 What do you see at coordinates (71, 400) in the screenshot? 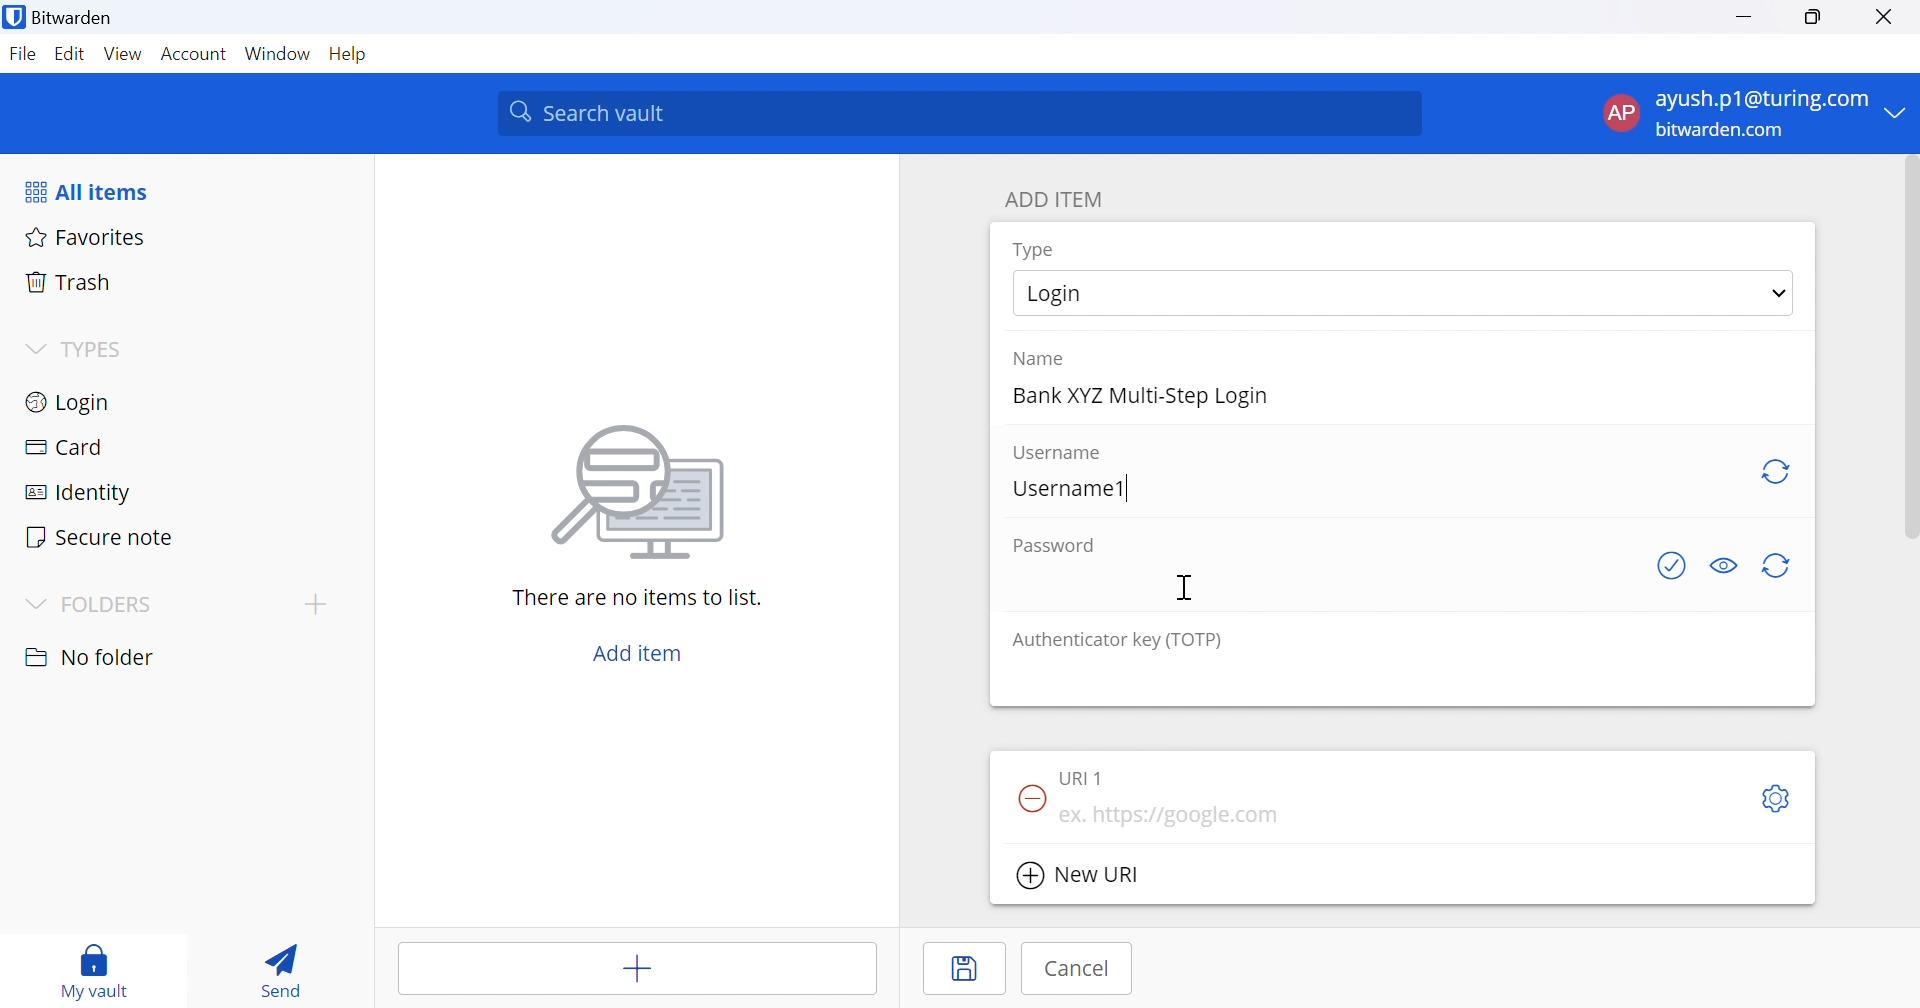
I see `Login` at bounding box center [71, 400].